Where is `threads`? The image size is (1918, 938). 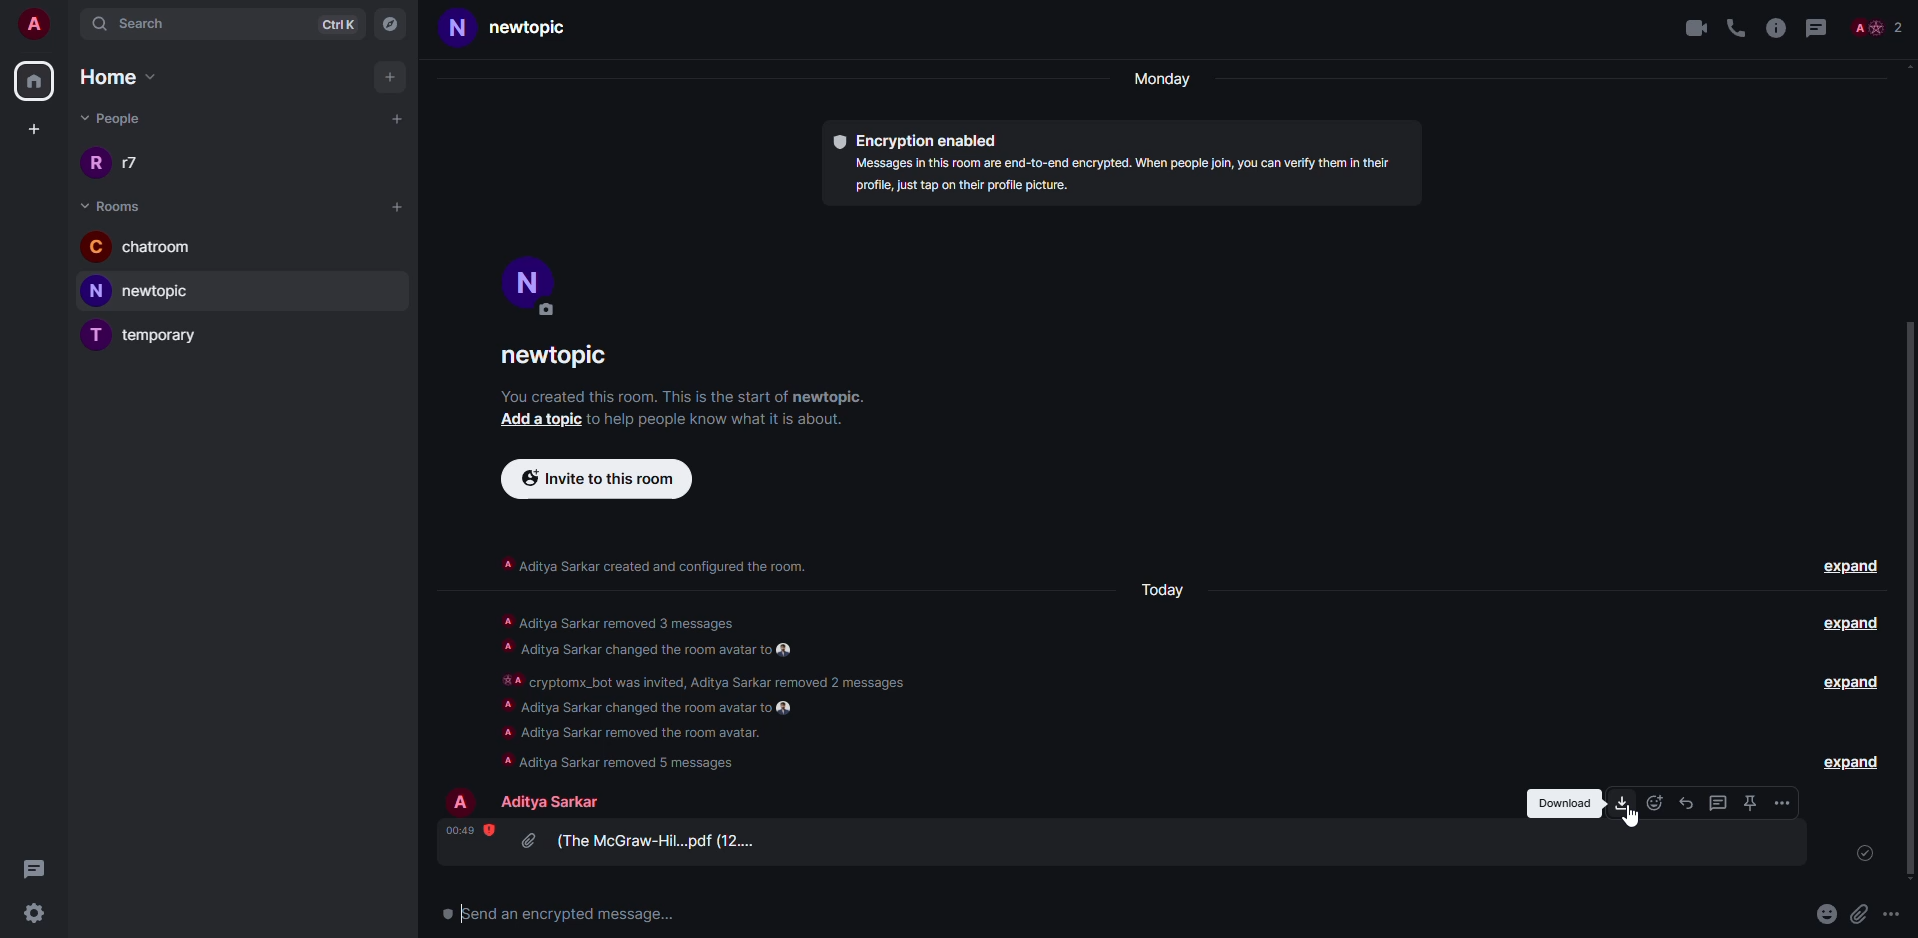 threads is located at coordinates (1820, 27).